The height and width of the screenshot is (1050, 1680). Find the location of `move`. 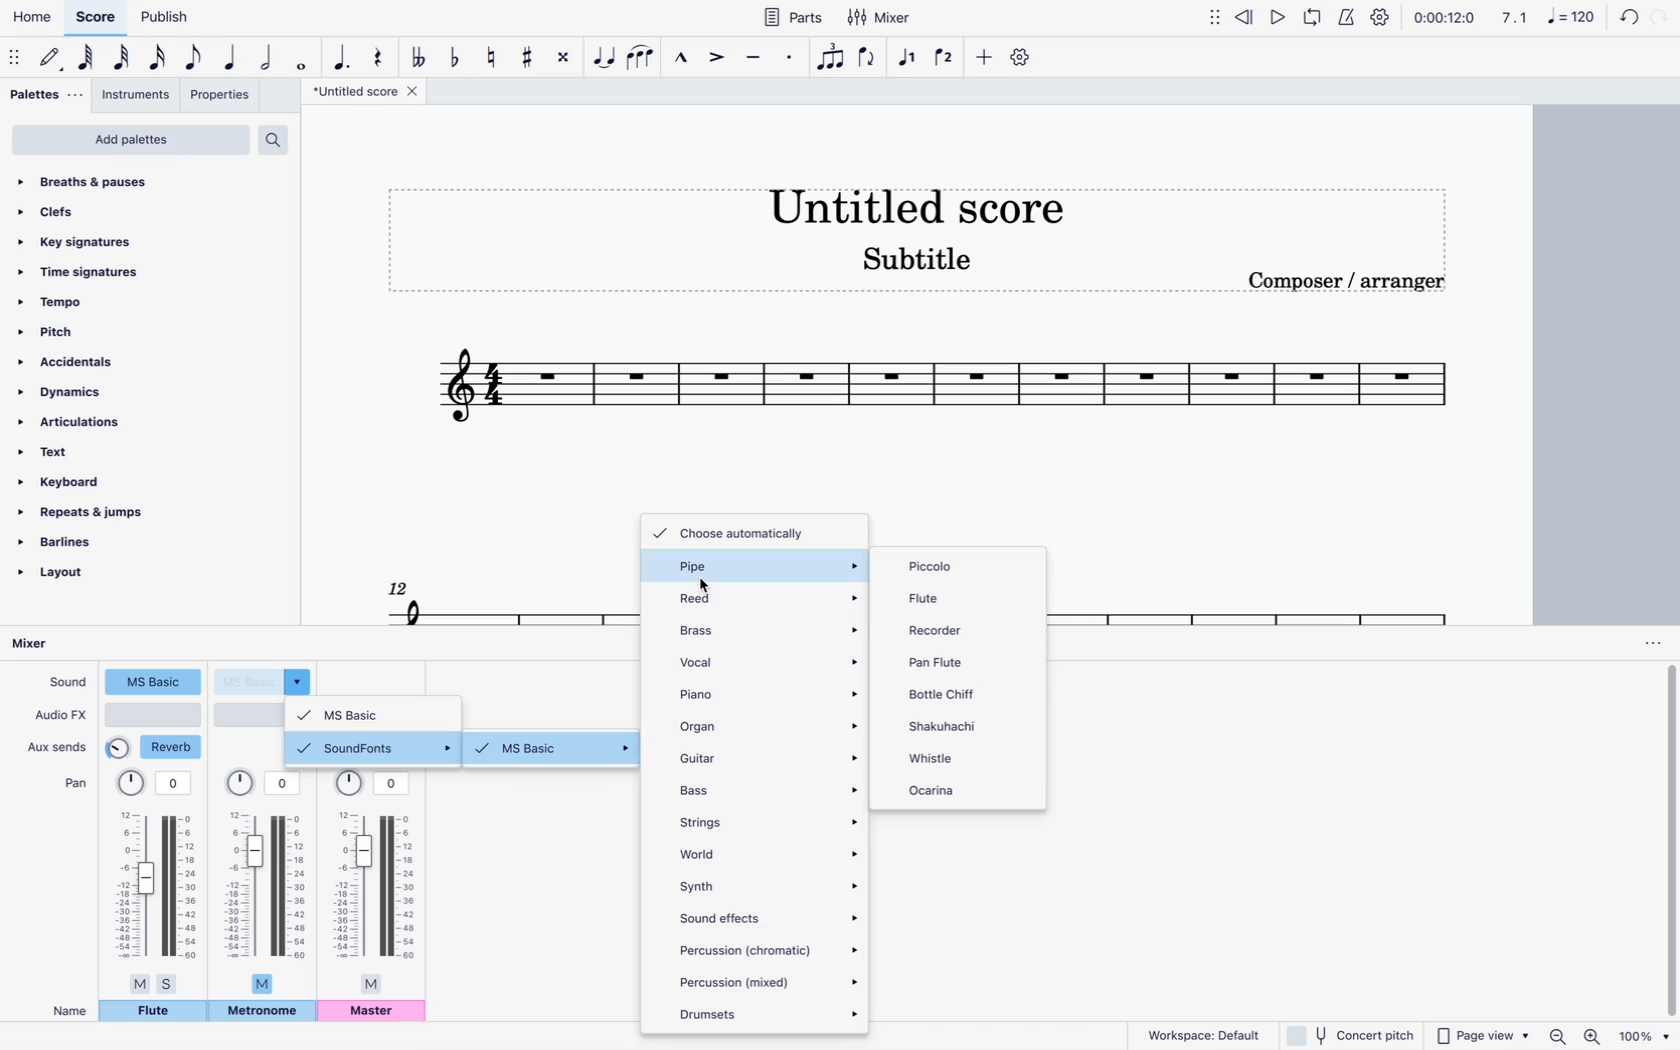

move is located at coordinates (1215, 22).